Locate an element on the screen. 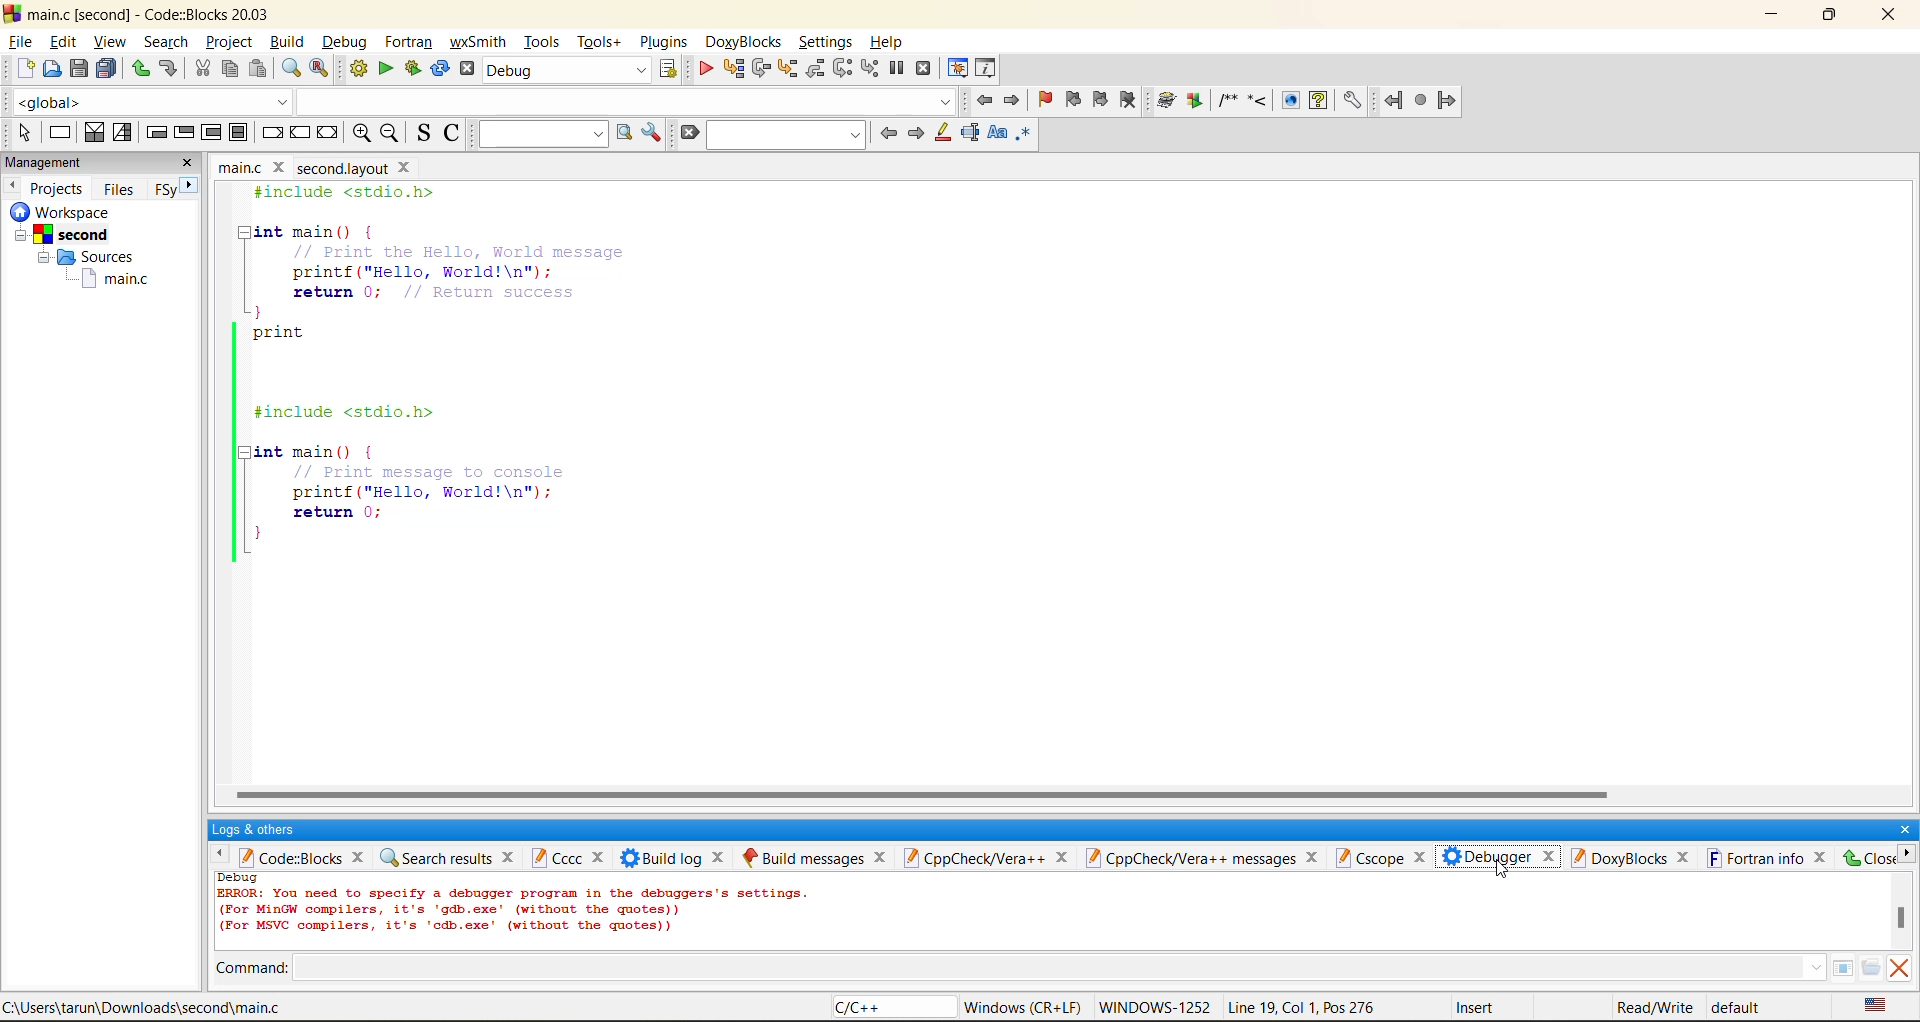 This screenshot has height=1022, width=1920. copy is located at coordinates (229, 72).